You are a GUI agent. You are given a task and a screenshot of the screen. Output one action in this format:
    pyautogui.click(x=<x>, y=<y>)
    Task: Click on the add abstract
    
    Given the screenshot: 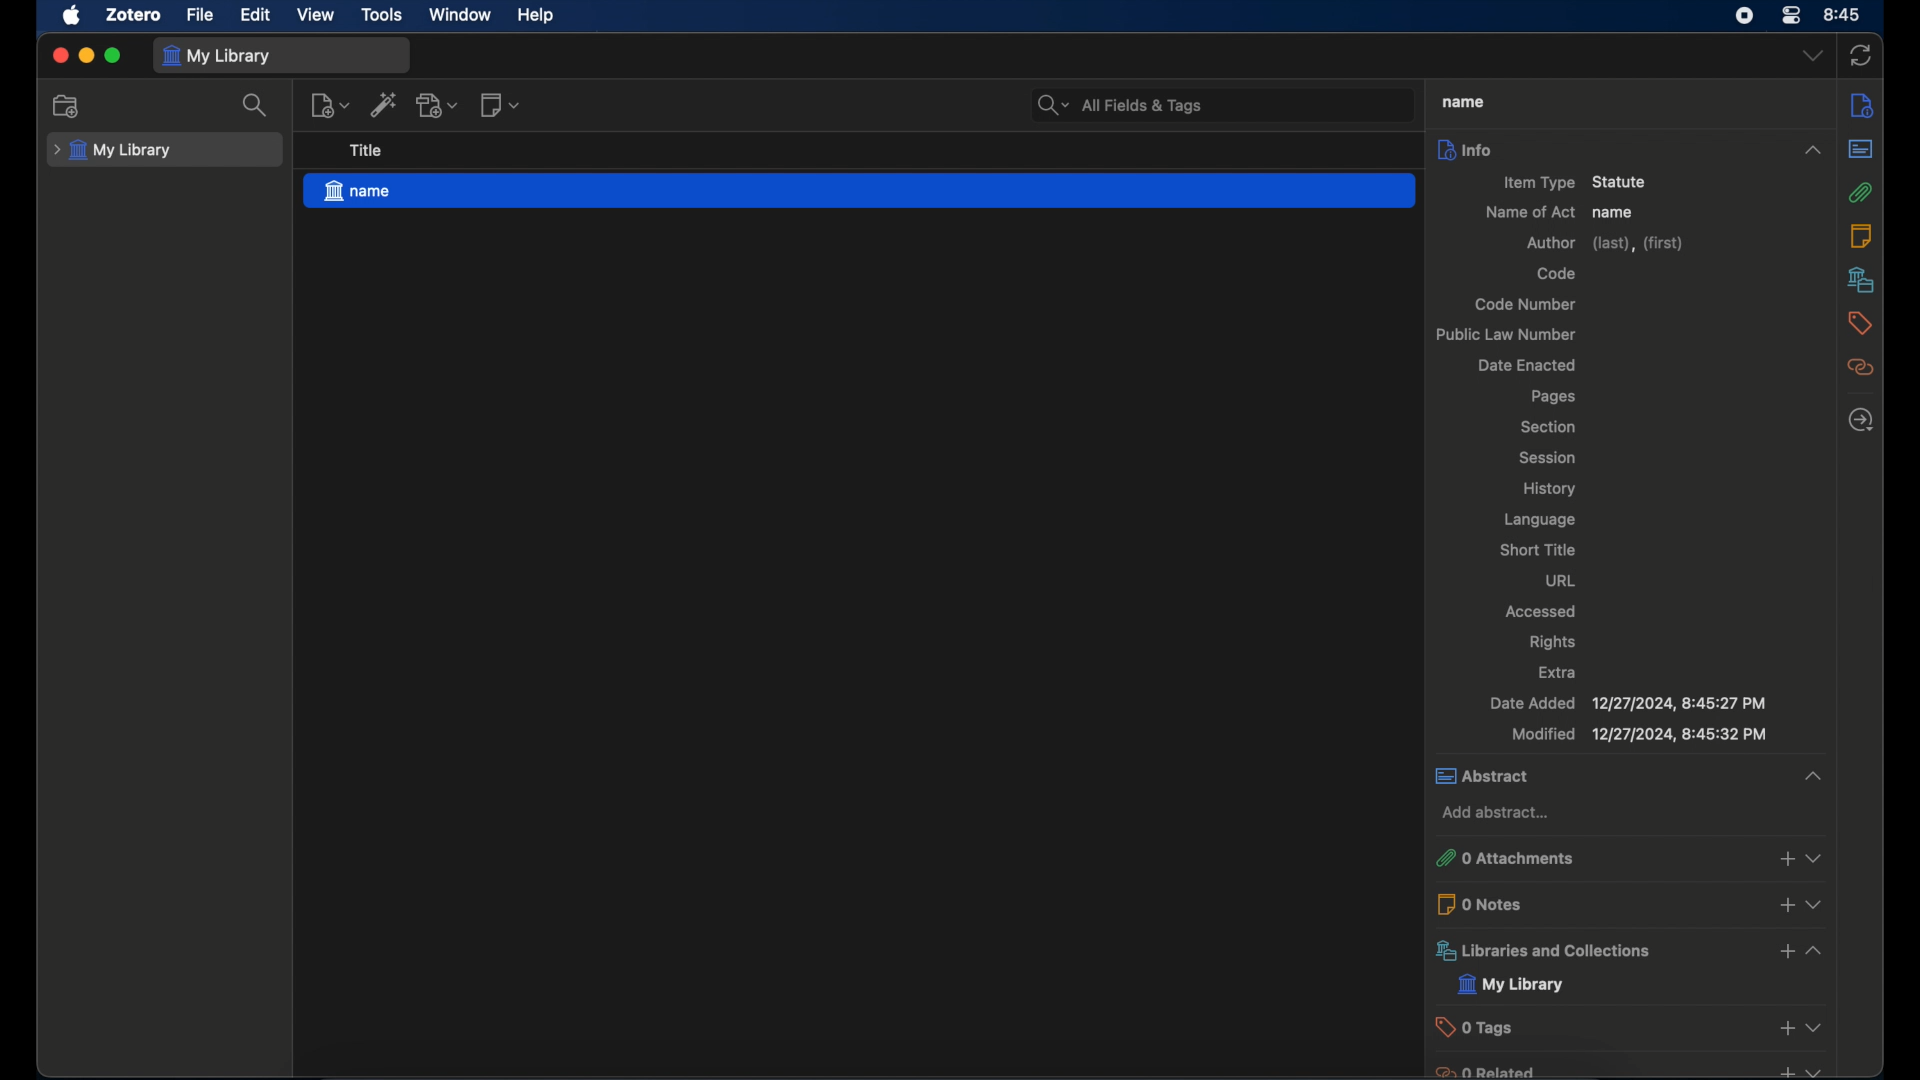 What is the action you would take?
    pyautogui.click(x=1500, y=813)
    